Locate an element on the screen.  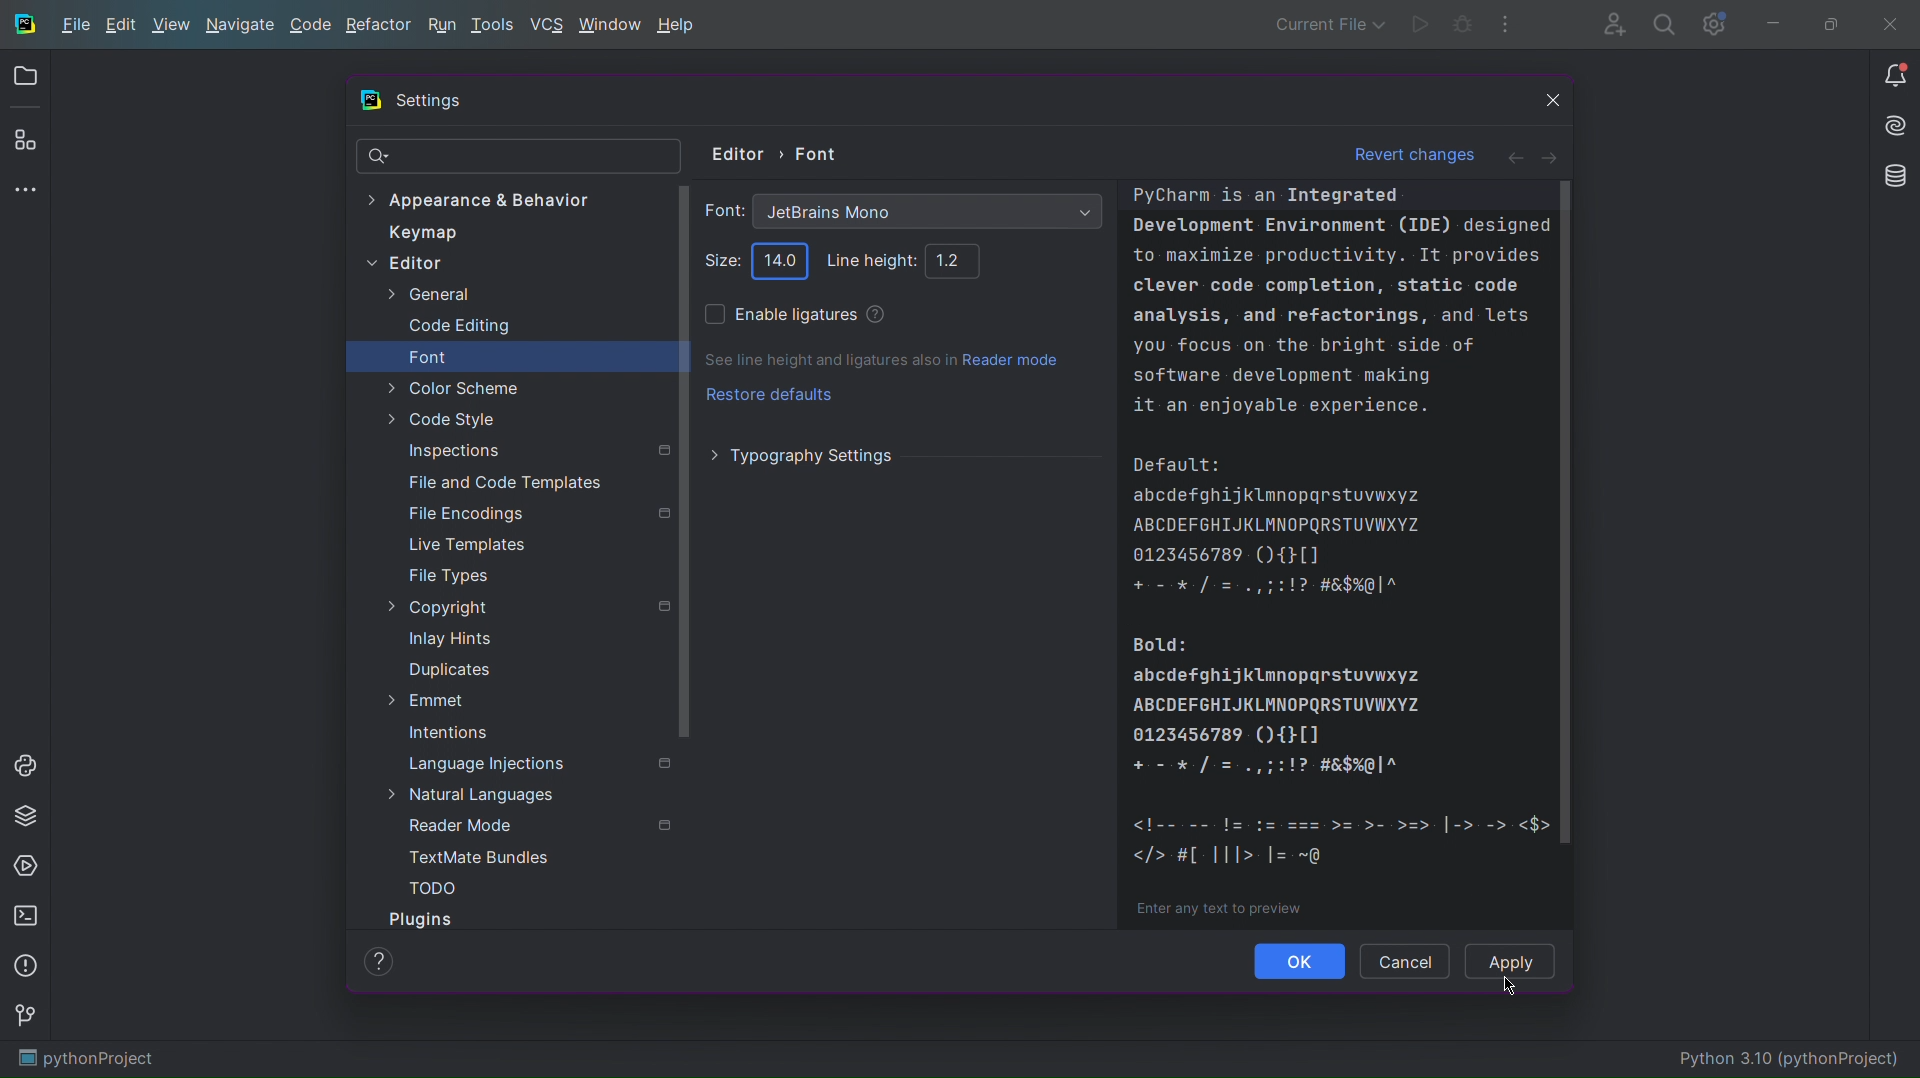
Plugins is located at coordinates (26, 143).